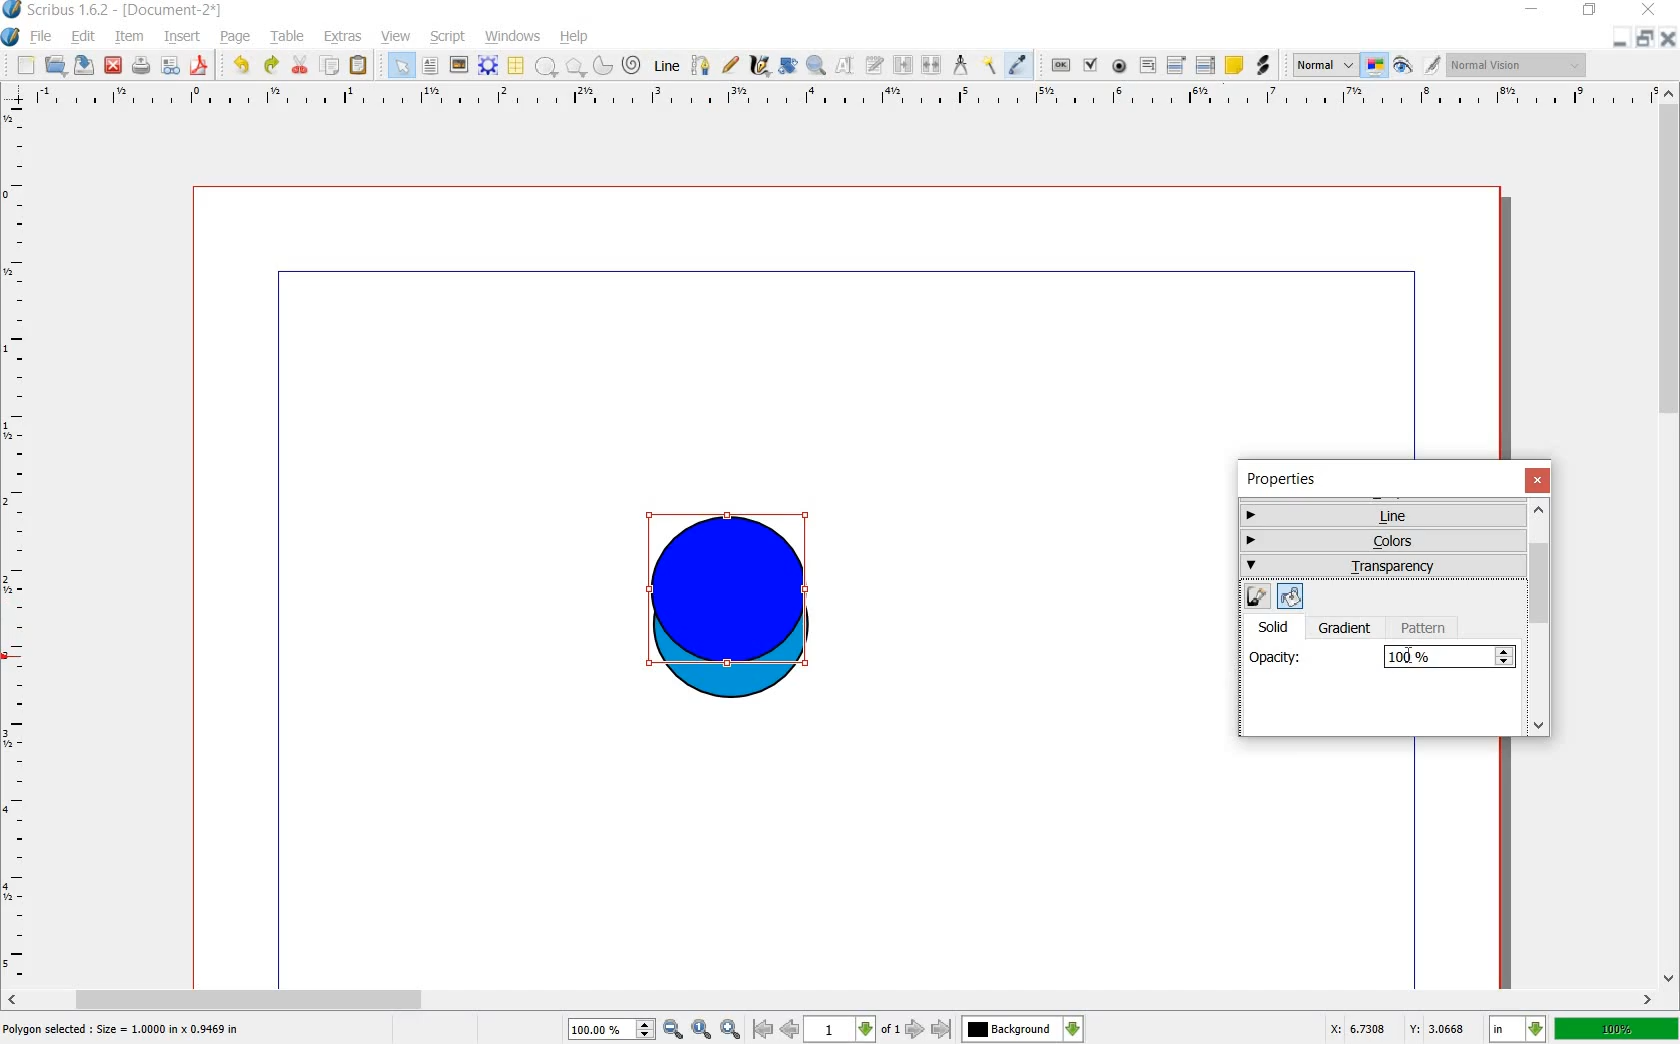 This screenshot has height=1044, width=1680. I want to click on pdf check box, so click(1089, 66).